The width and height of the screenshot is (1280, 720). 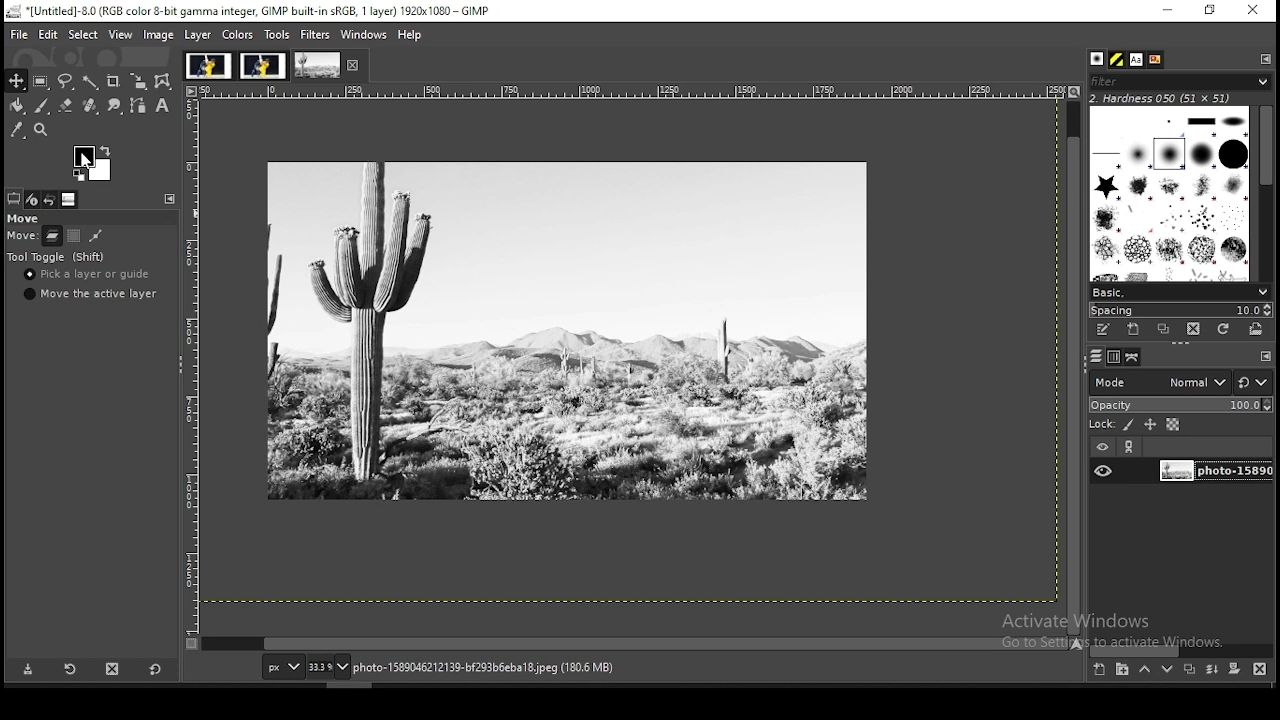 I want to click on select brush preset, so click(x=1178, y=291).